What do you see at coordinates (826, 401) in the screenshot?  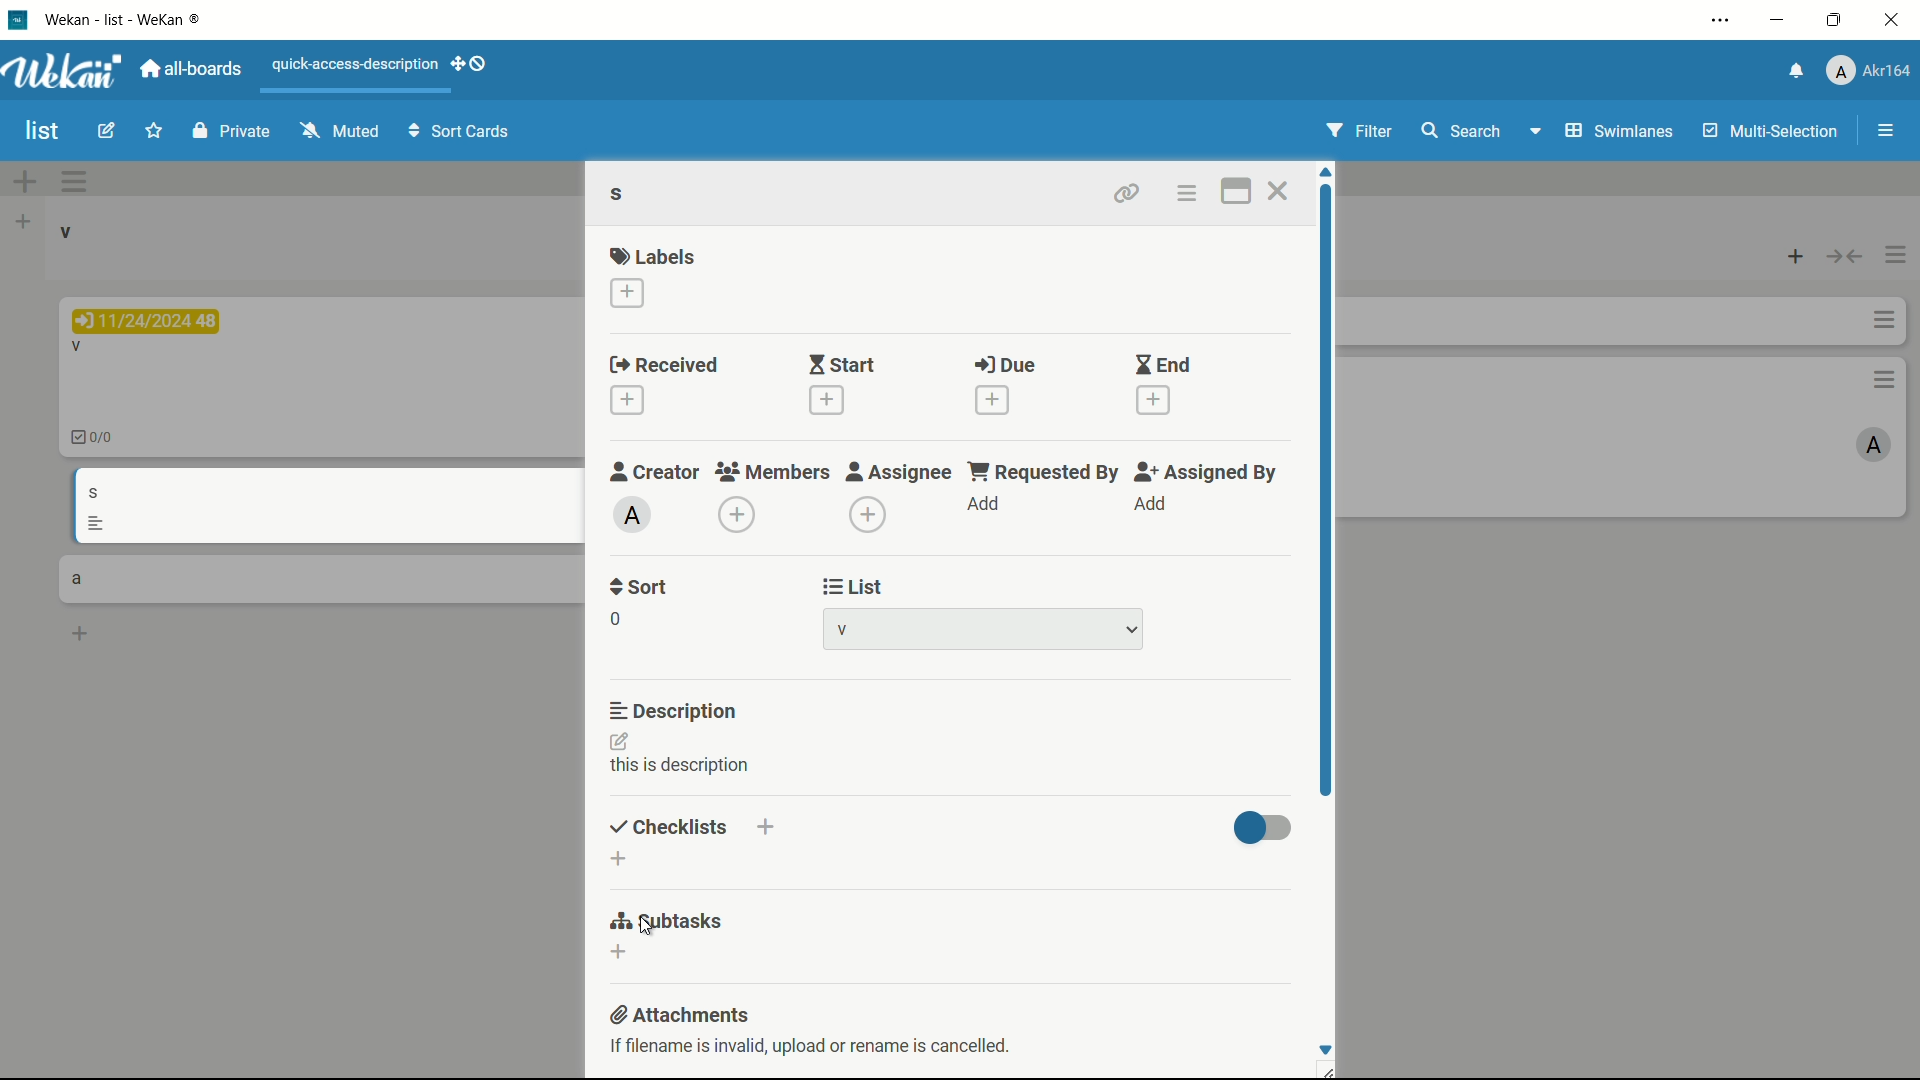 I see `add start date` at bounding box center [826, 401].